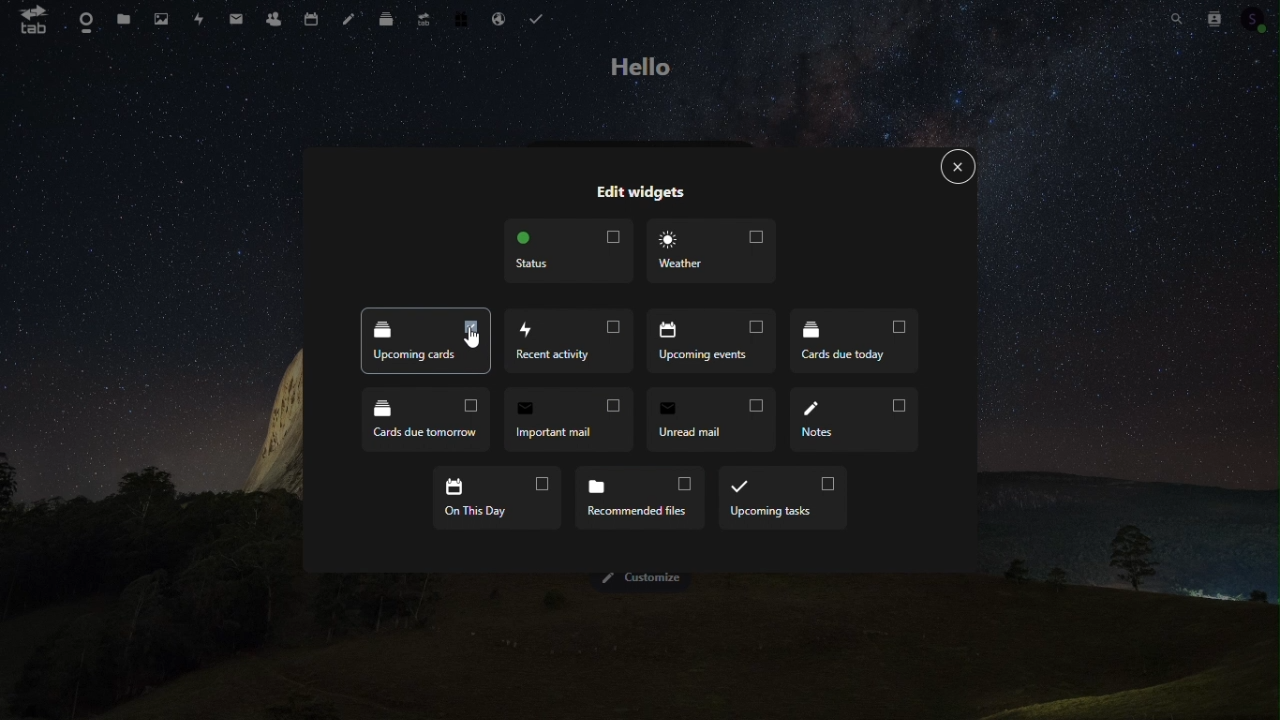  I want to click on Calendar, so click(310, 17).